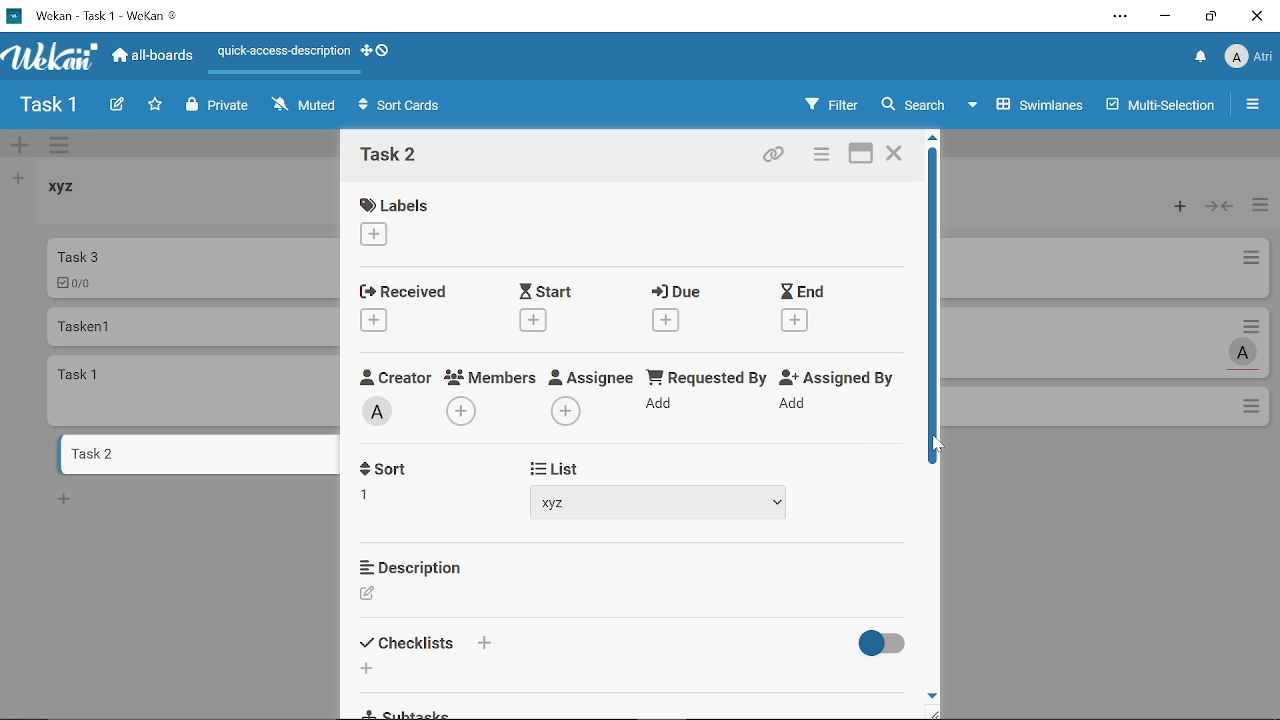  What do you see at coordinates (1253, 408) in the screenshot?
I see `Options` at bounding box center [1253, 408].